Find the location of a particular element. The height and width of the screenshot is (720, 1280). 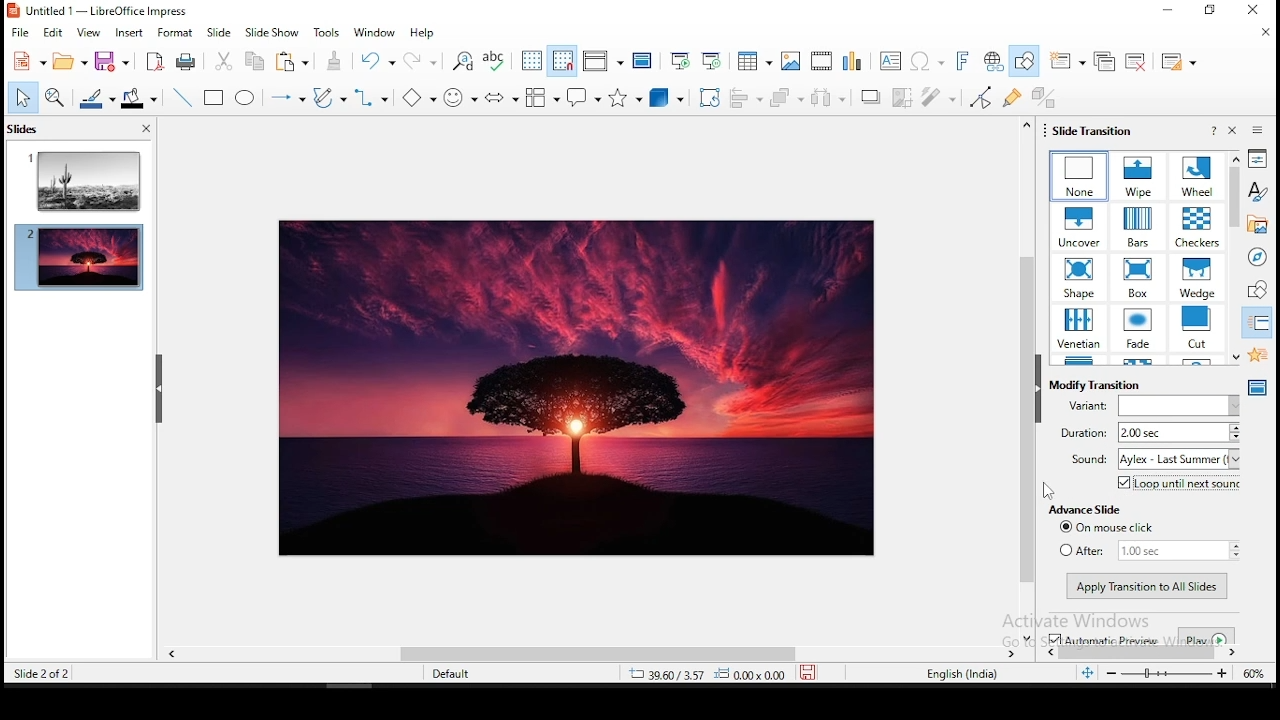

transition effects is located at coordinates (1137, 227).